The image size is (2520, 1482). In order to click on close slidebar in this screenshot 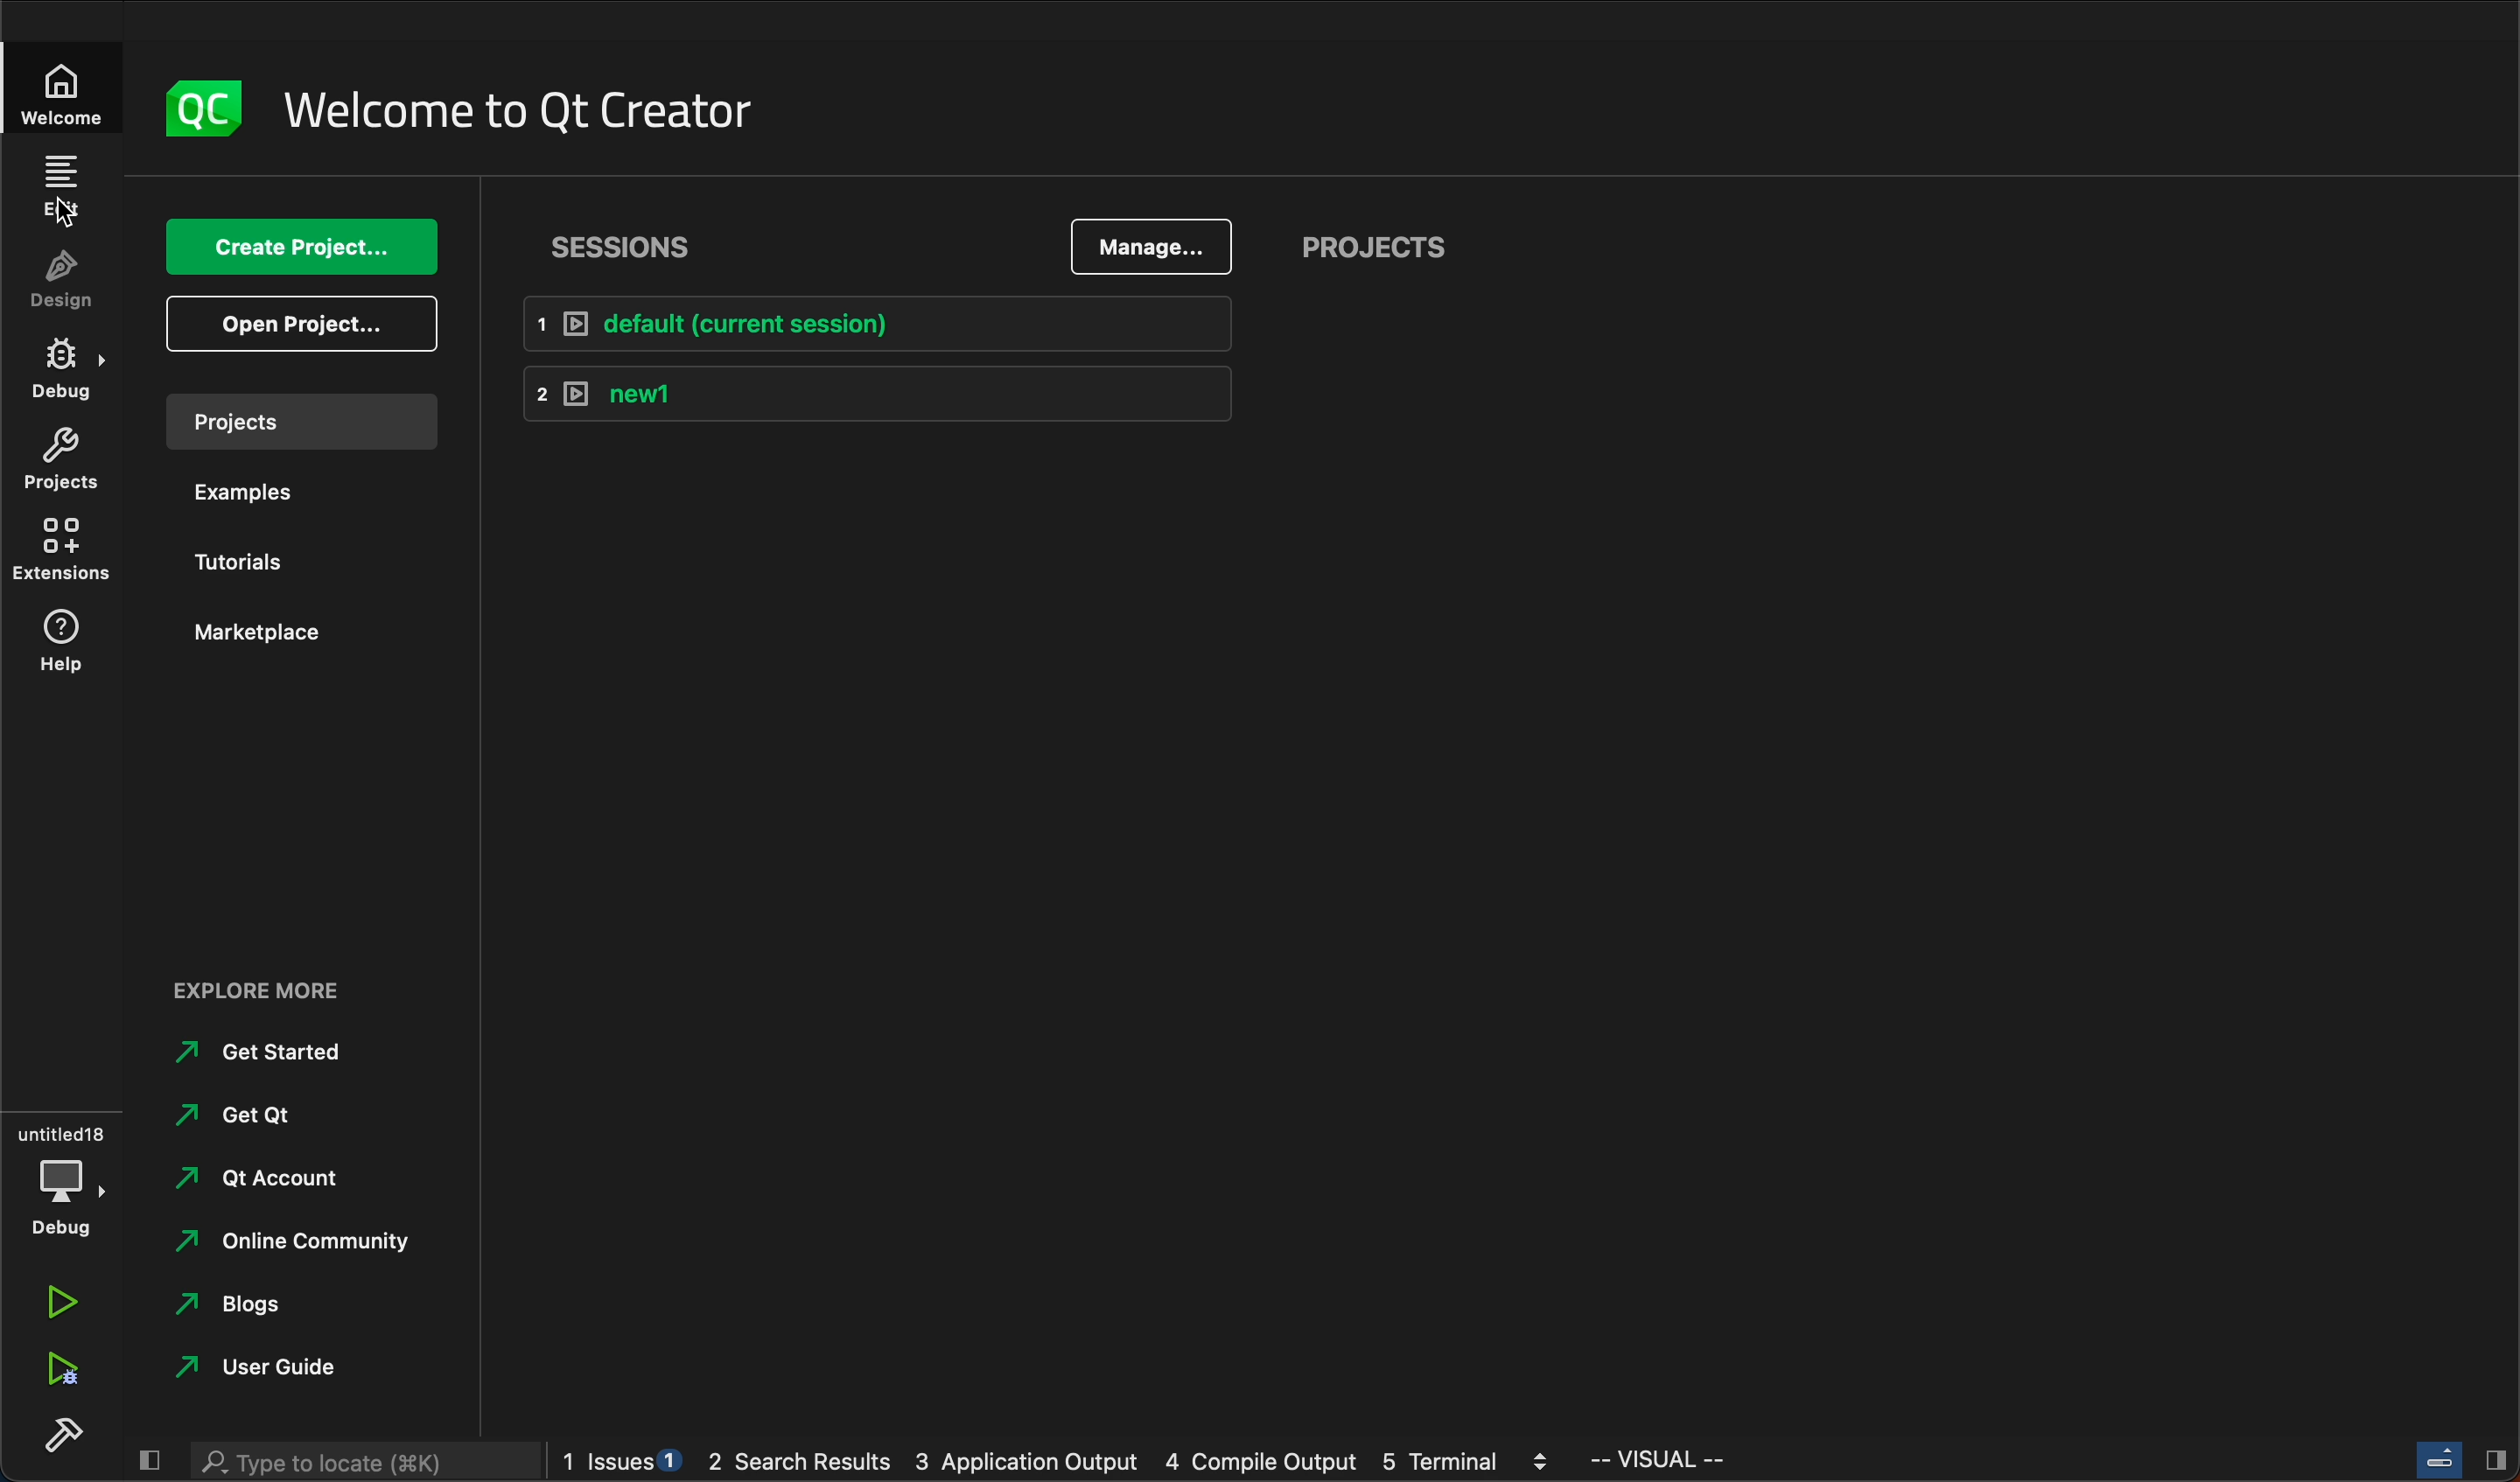, I will do `click(2448, 1459)`.